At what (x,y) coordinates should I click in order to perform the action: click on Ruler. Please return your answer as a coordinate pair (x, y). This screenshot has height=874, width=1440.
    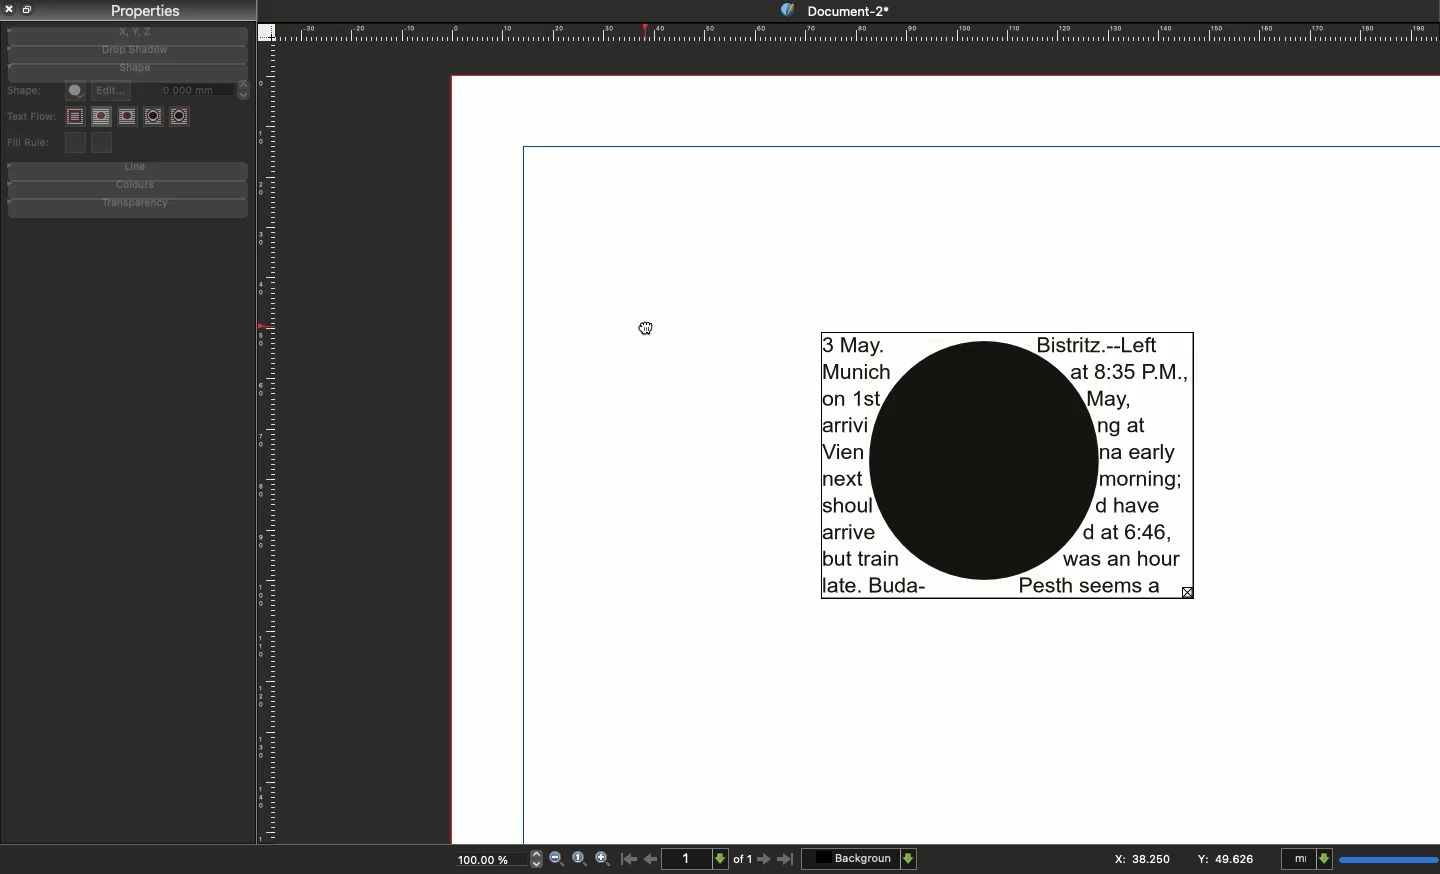
    Looking at the image, I should click on (860, 31).